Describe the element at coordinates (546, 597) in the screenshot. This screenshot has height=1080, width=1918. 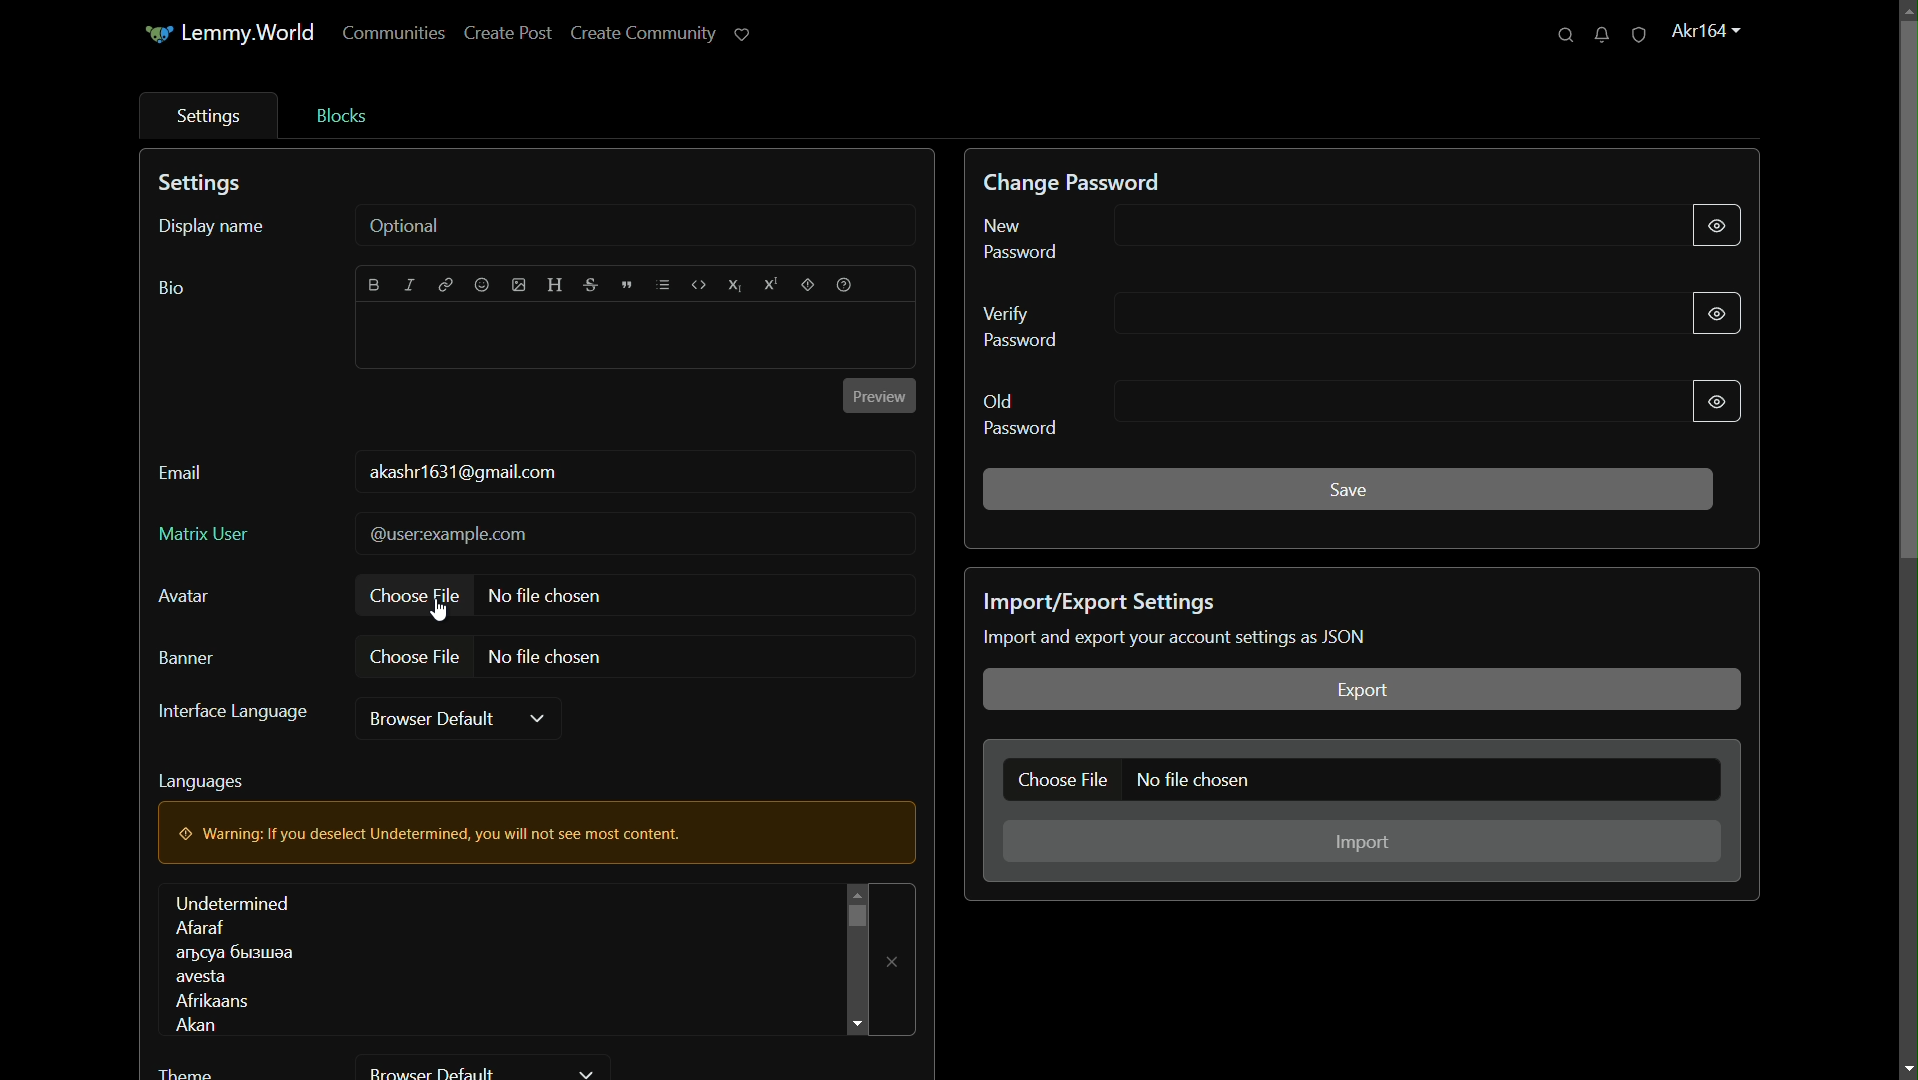
I see `no file chosen` at that location.